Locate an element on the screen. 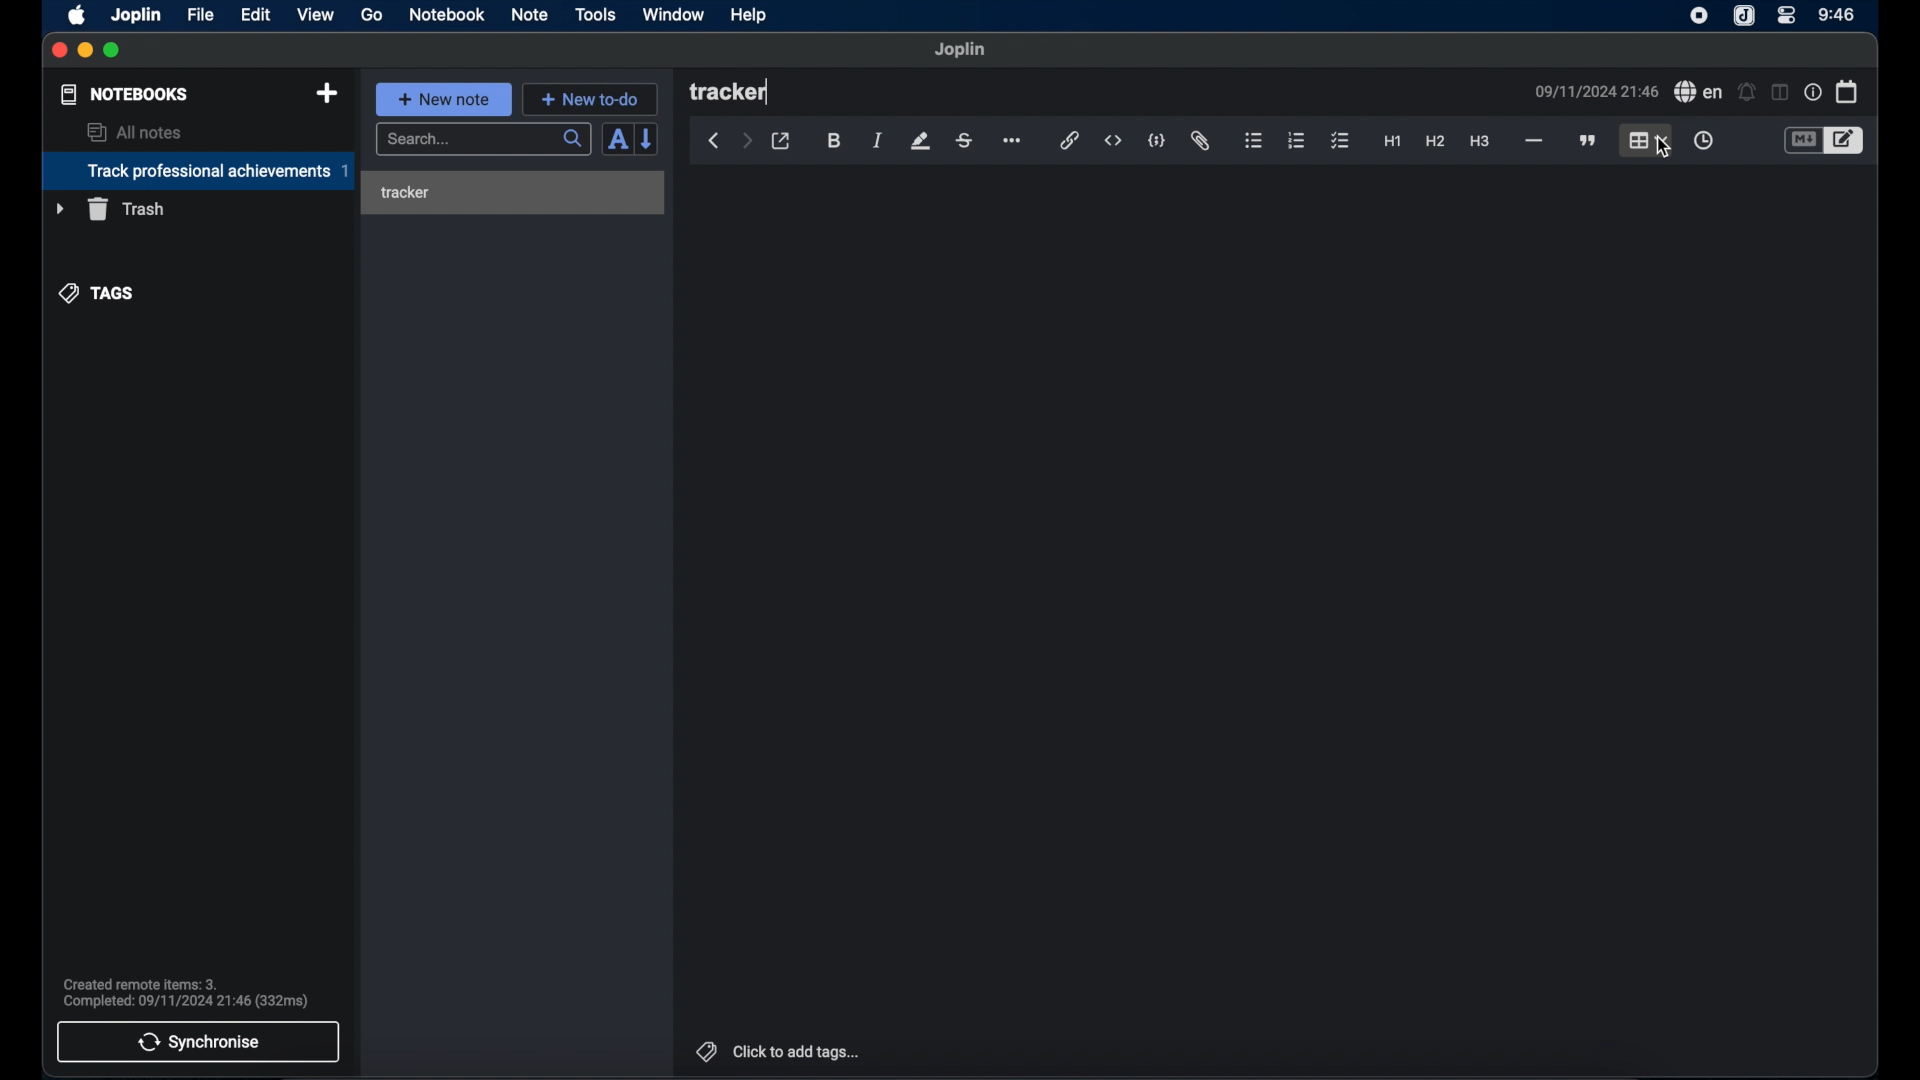  tags is located at coordinates (97, 292).